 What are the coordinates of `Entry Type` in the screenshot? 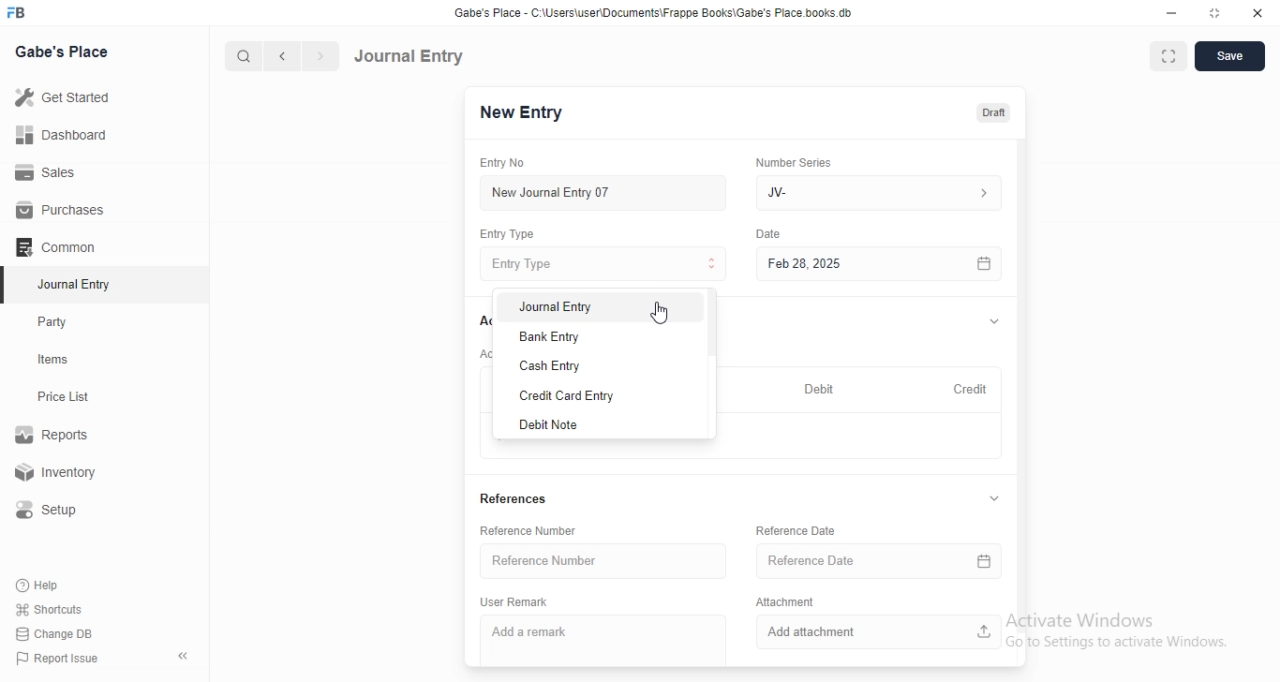 It's located at (602, 264).